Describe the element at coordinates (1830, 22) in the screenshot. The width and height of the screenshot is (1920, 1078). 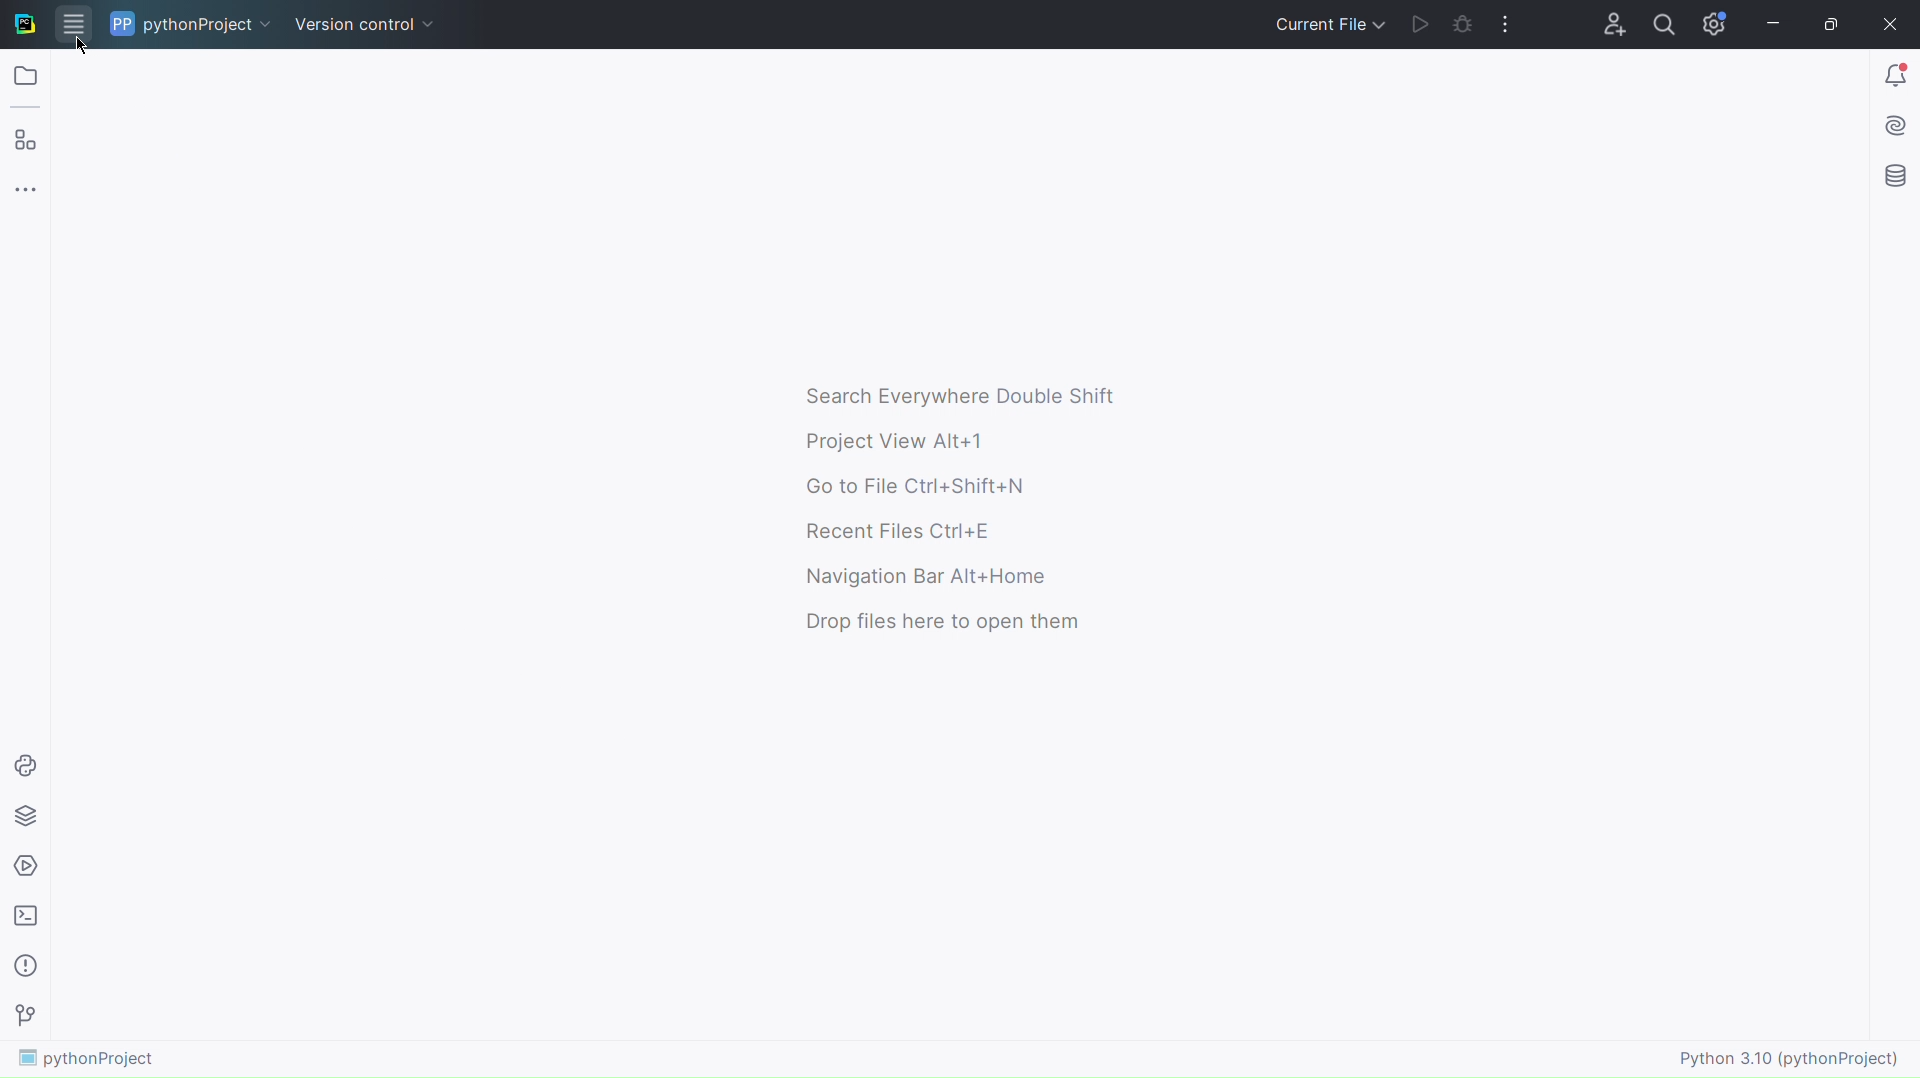
I see `Maximize` at that location.